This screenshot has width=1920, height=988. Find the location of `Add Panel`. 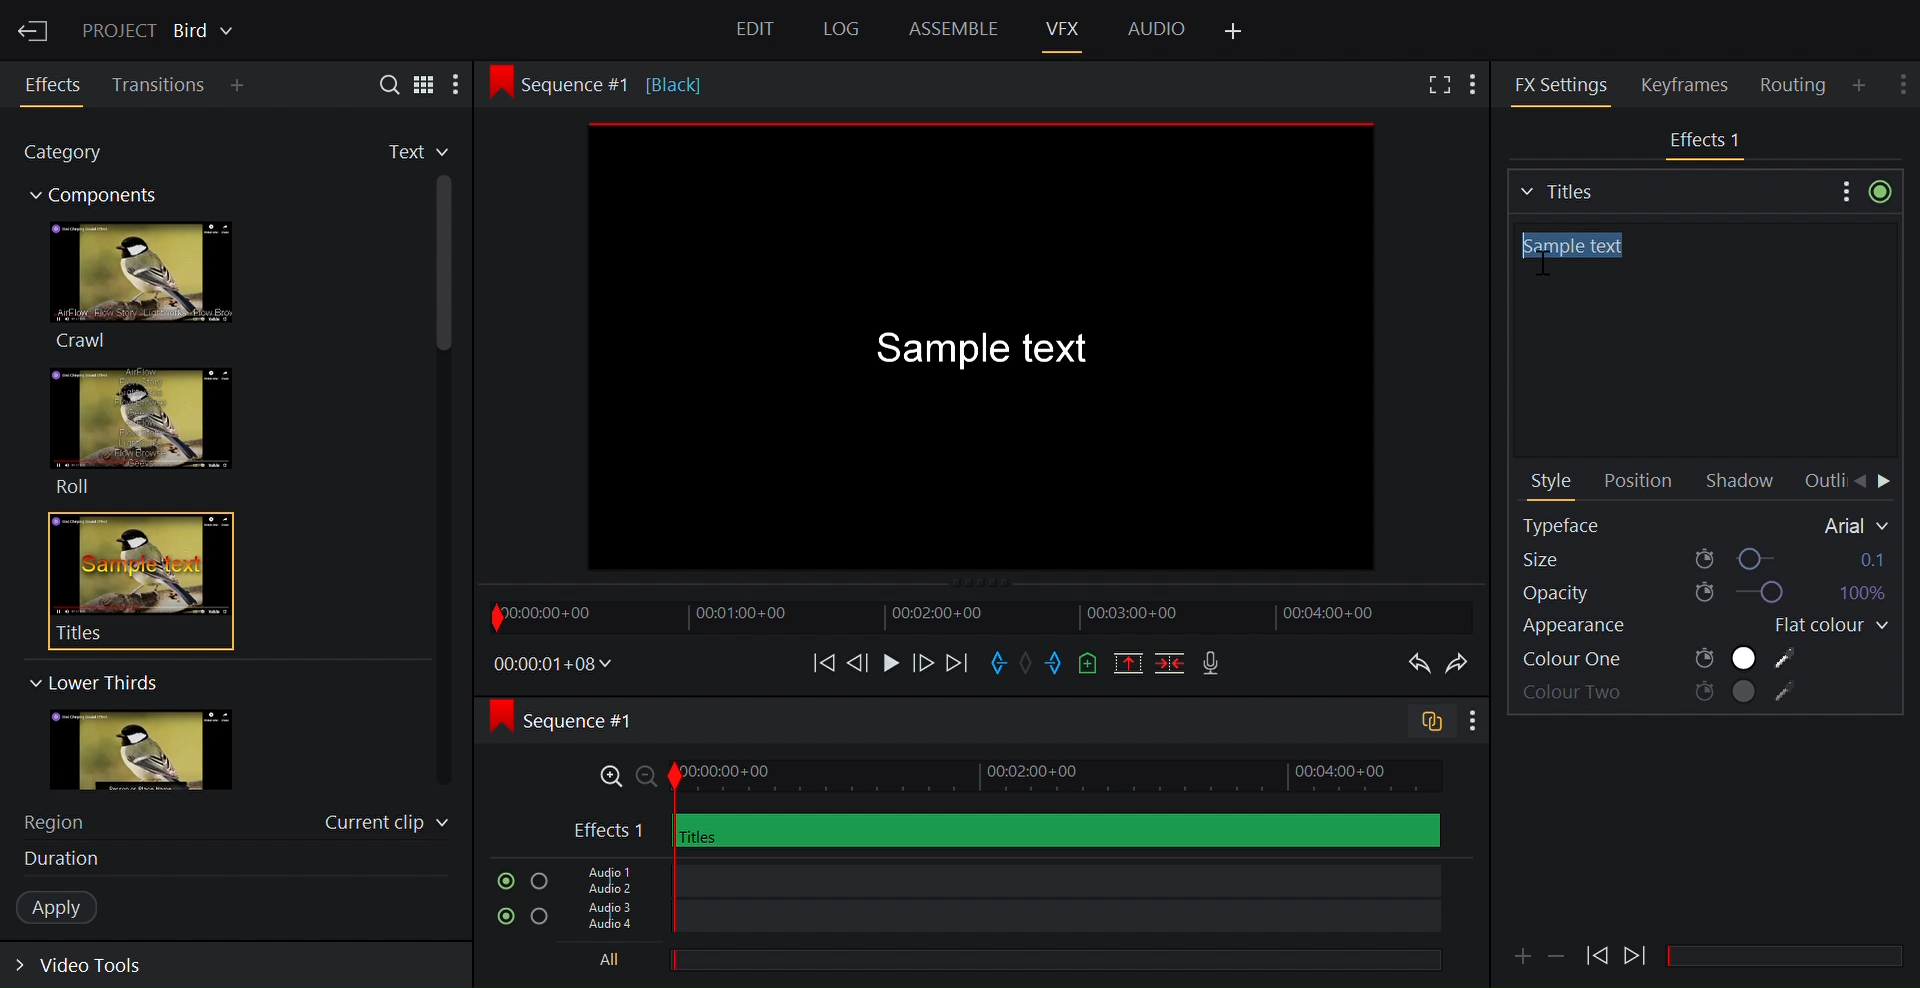

Add Panel is located at coordinates (1862, 84).